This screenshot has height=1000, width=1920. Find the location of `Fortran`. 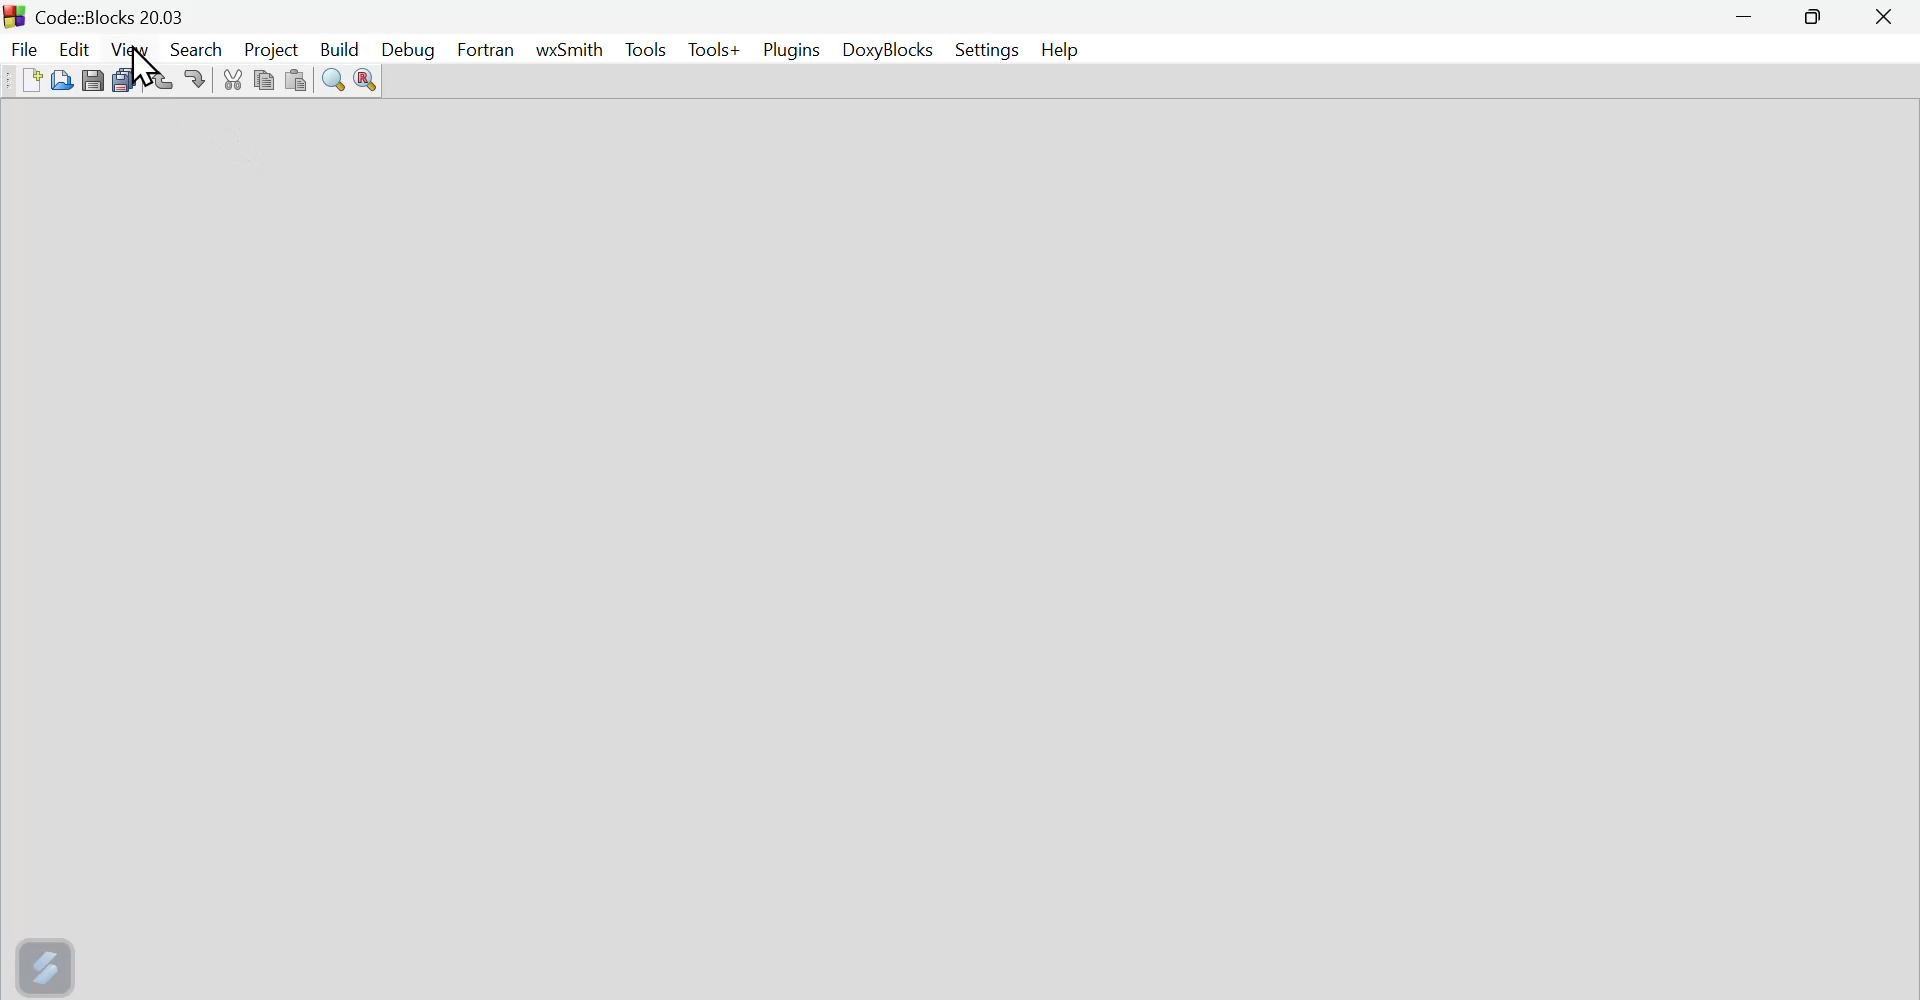

Fortran is located at coordinates (486, 49).